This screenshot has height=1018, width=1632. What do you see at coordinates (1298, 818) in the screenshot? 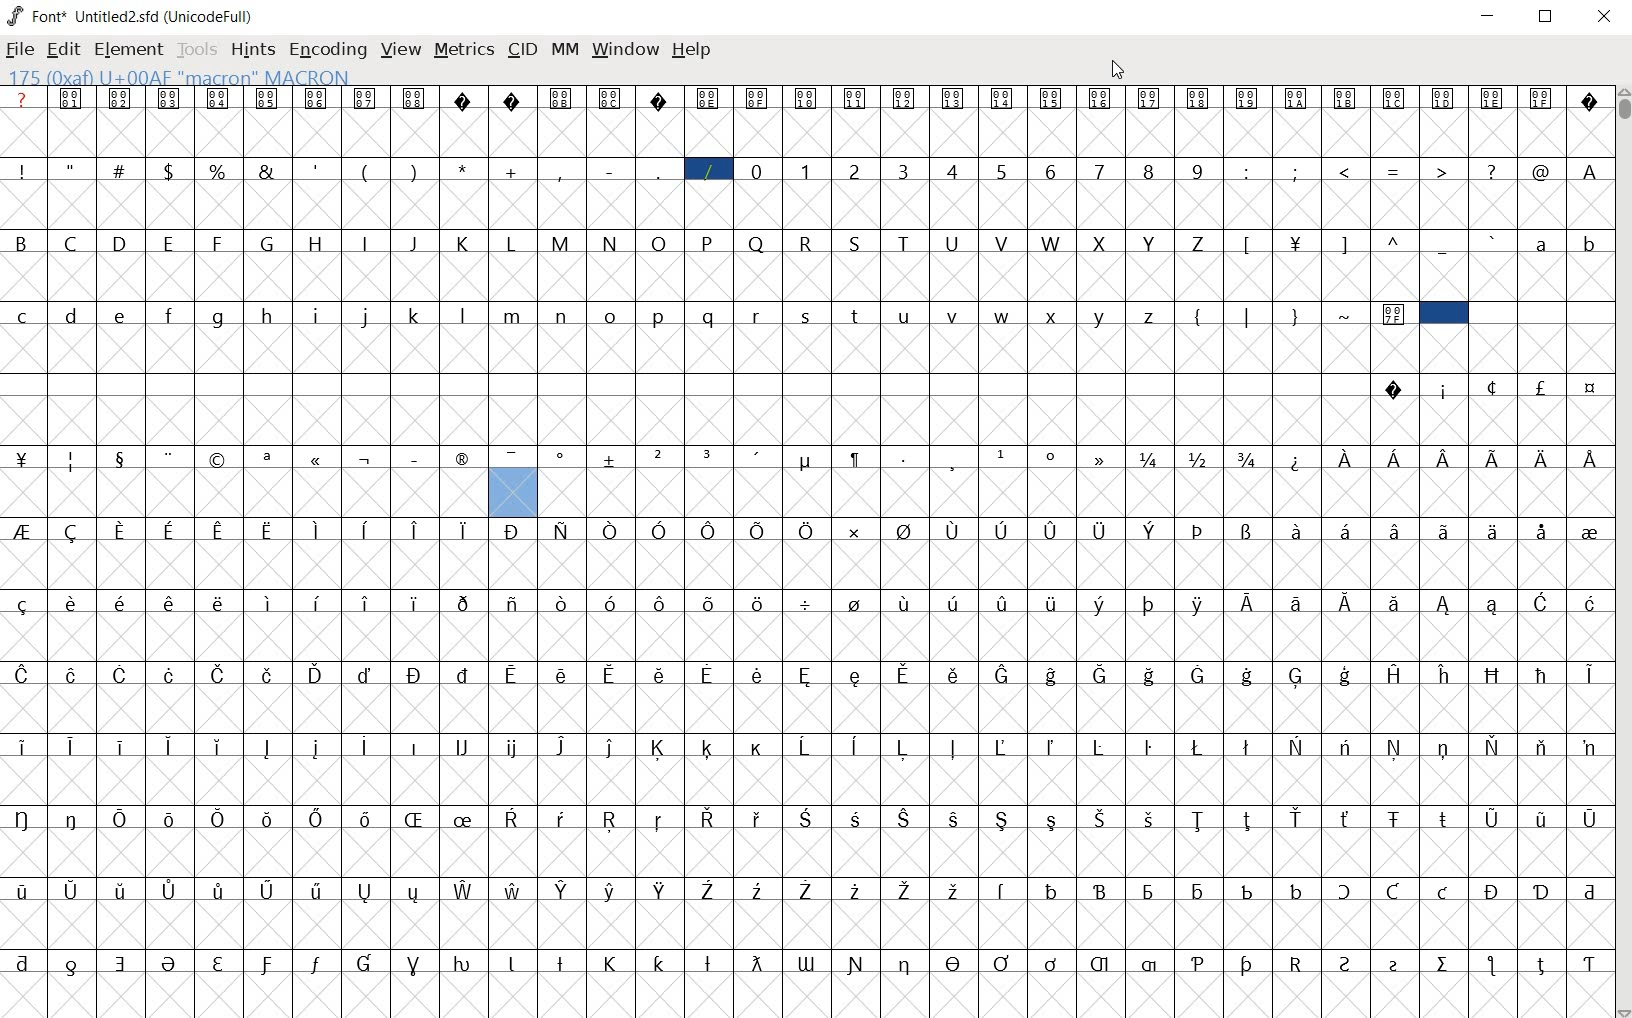
I see `Symbol` at bounding box center [1298, 818].